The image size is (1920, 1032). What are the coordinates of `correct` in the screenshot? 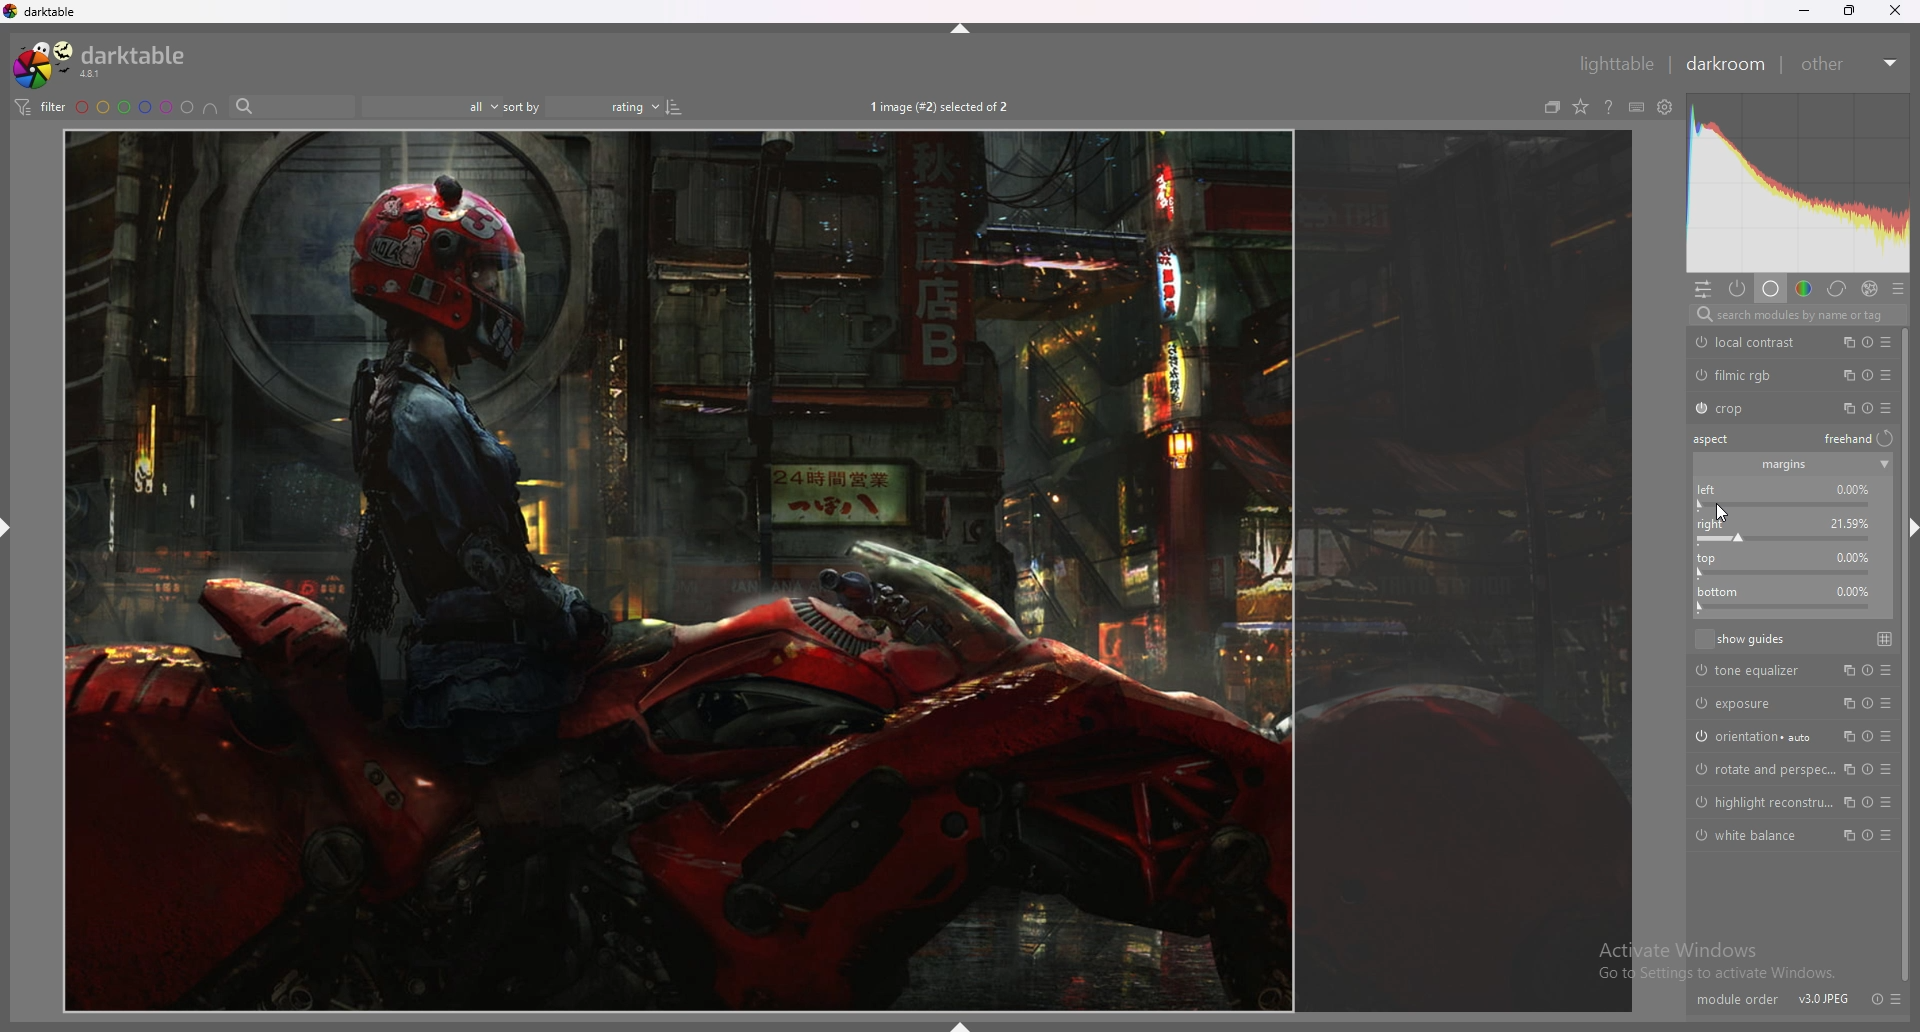 It's located at (1837, 289).